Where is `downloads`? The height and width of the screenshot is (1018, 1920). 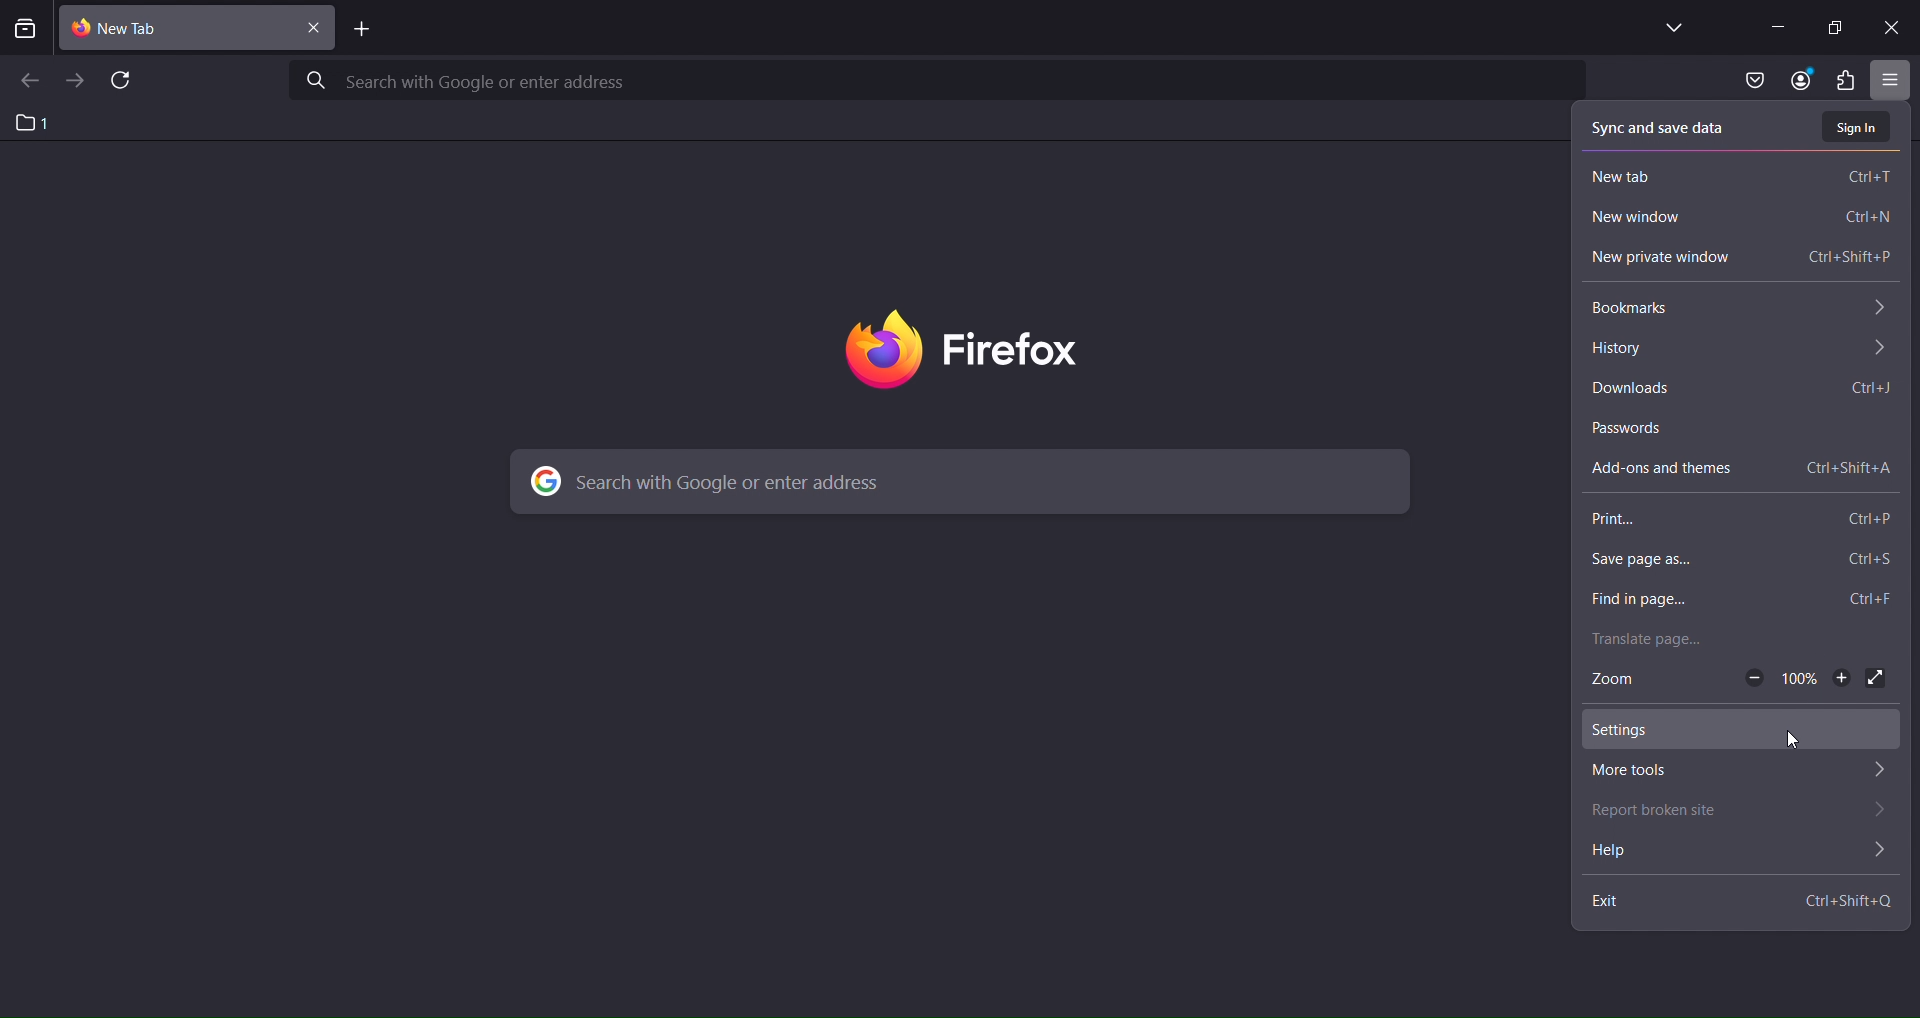 downloads is located at coordinates (1736, 388).